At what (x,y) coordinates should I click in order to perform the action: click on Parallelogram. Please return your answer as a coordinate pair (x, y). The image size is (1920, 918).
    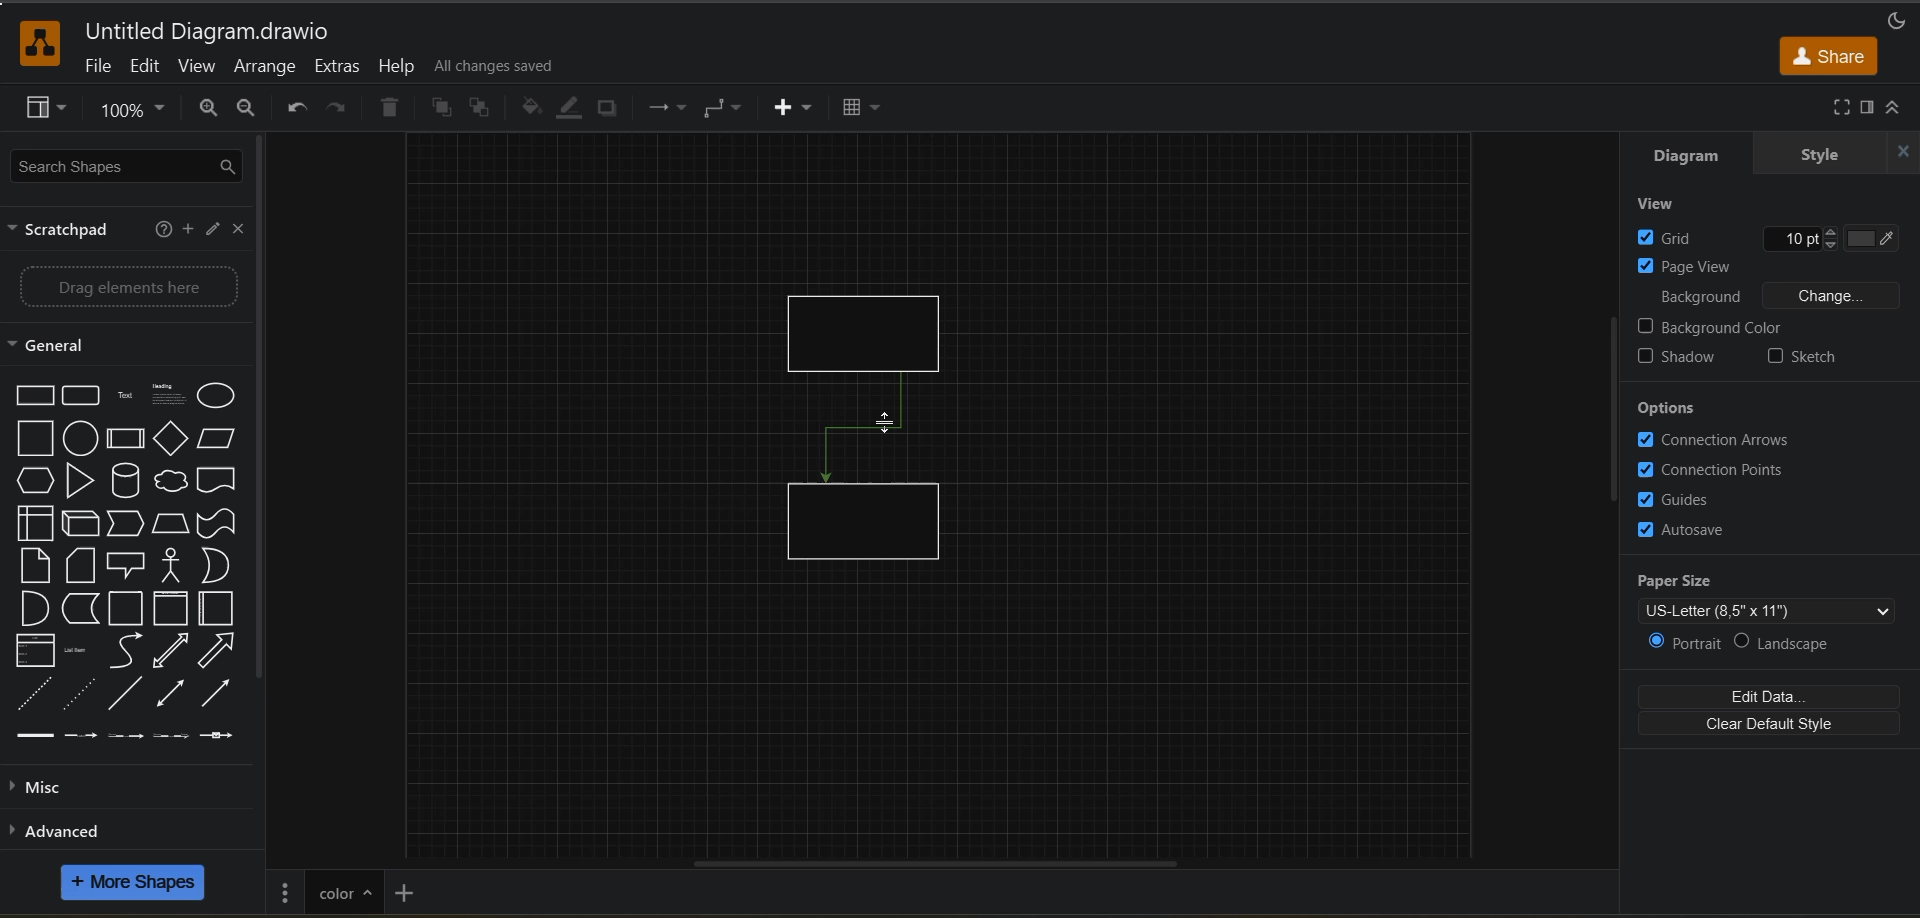
    Looking at the image, I should click on (221, 439).